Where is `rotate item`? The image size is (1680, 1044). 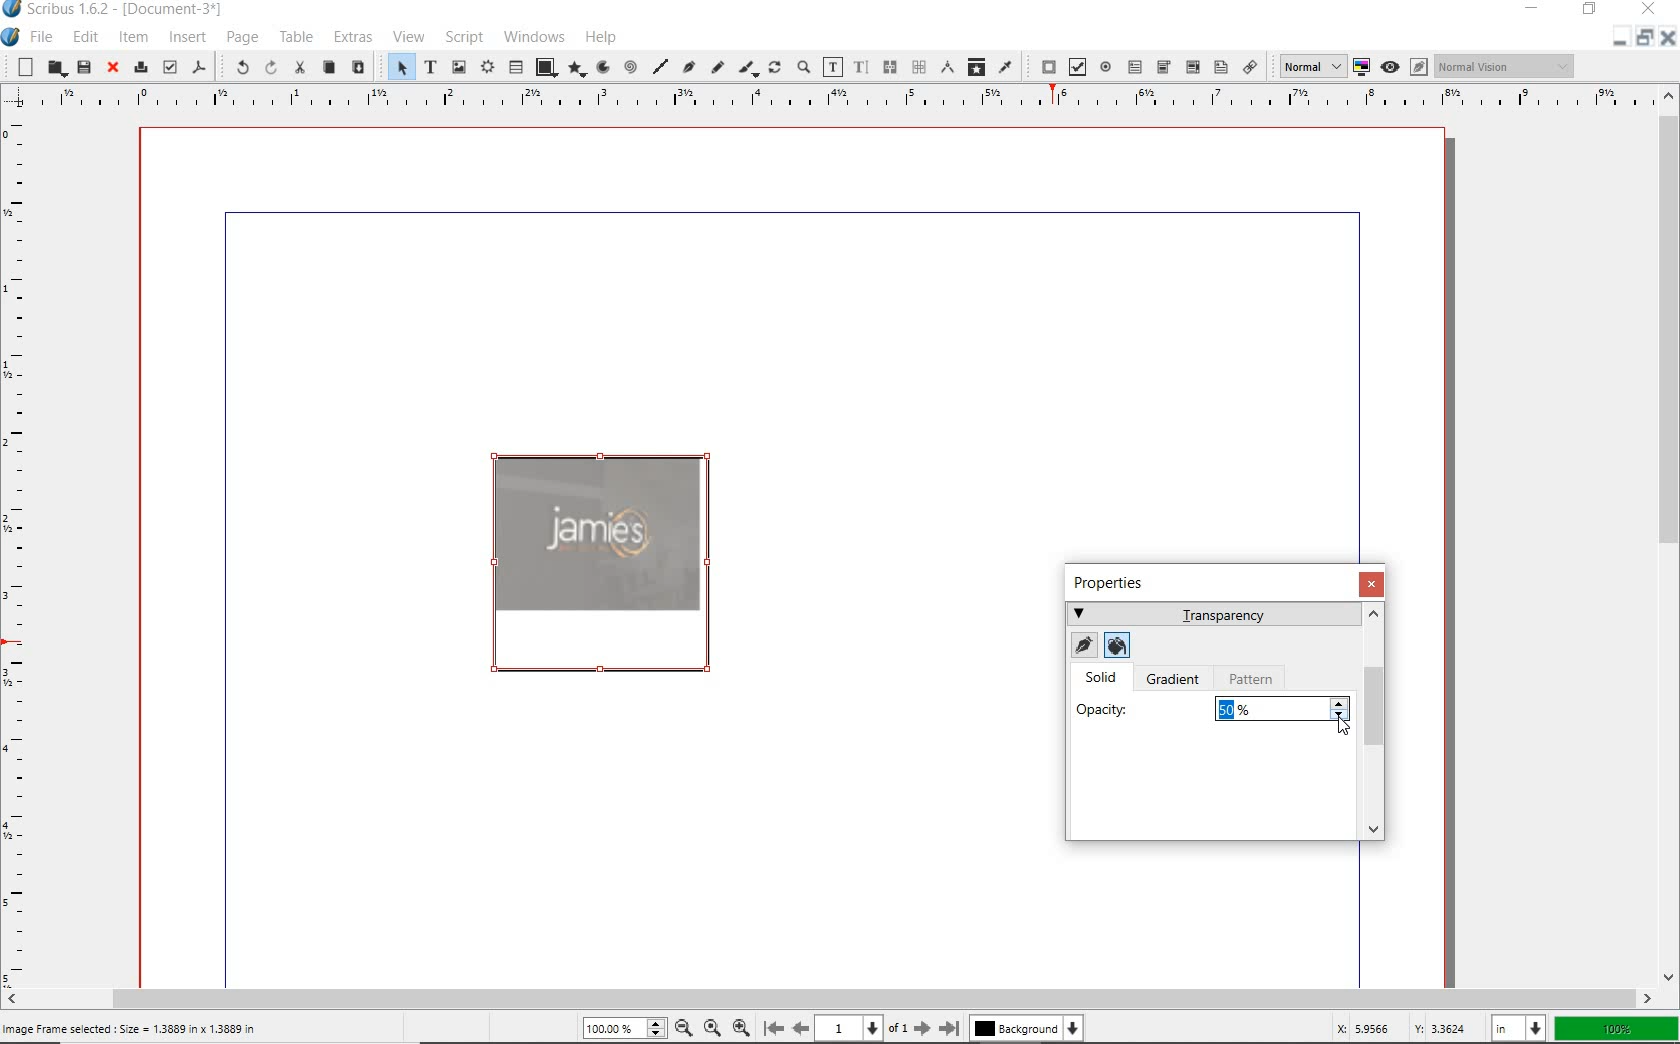
rotate item is located at coordinates (774, 67).